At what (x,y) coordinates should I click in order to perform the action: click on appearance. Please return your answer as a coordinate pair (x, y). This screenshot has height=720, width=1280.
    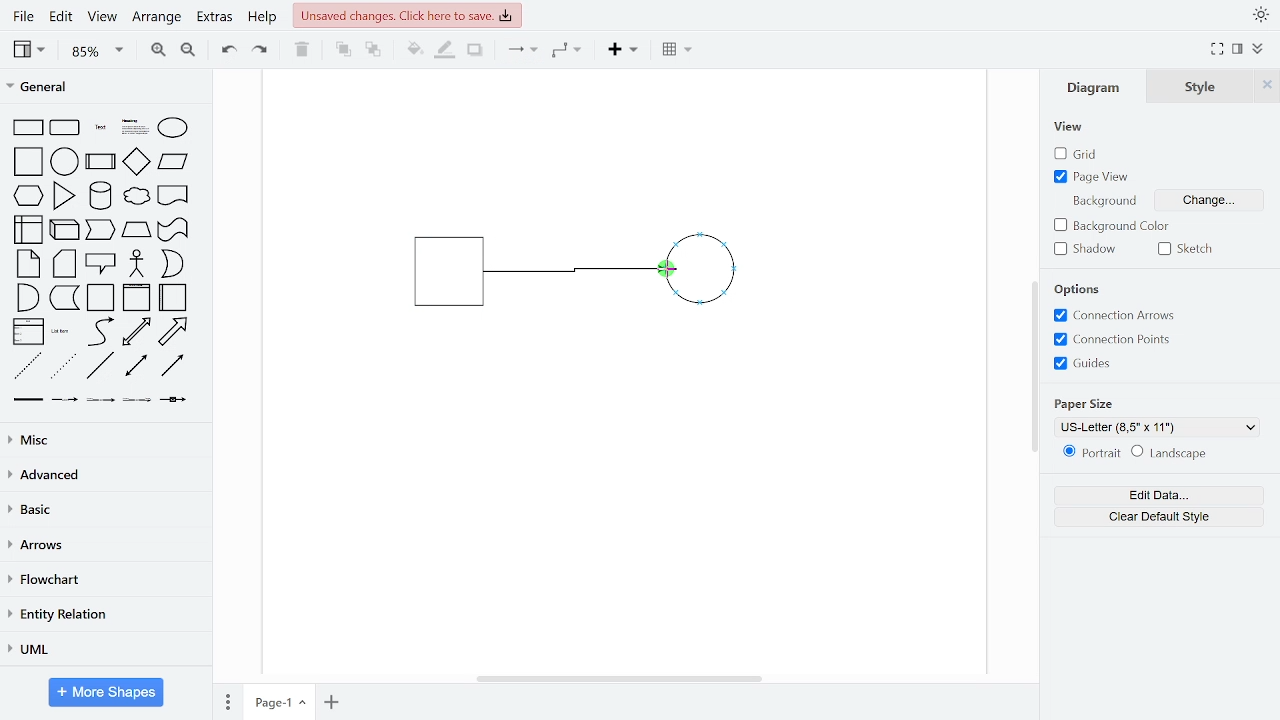
    Looking at the image, I should click on (1260, 15).